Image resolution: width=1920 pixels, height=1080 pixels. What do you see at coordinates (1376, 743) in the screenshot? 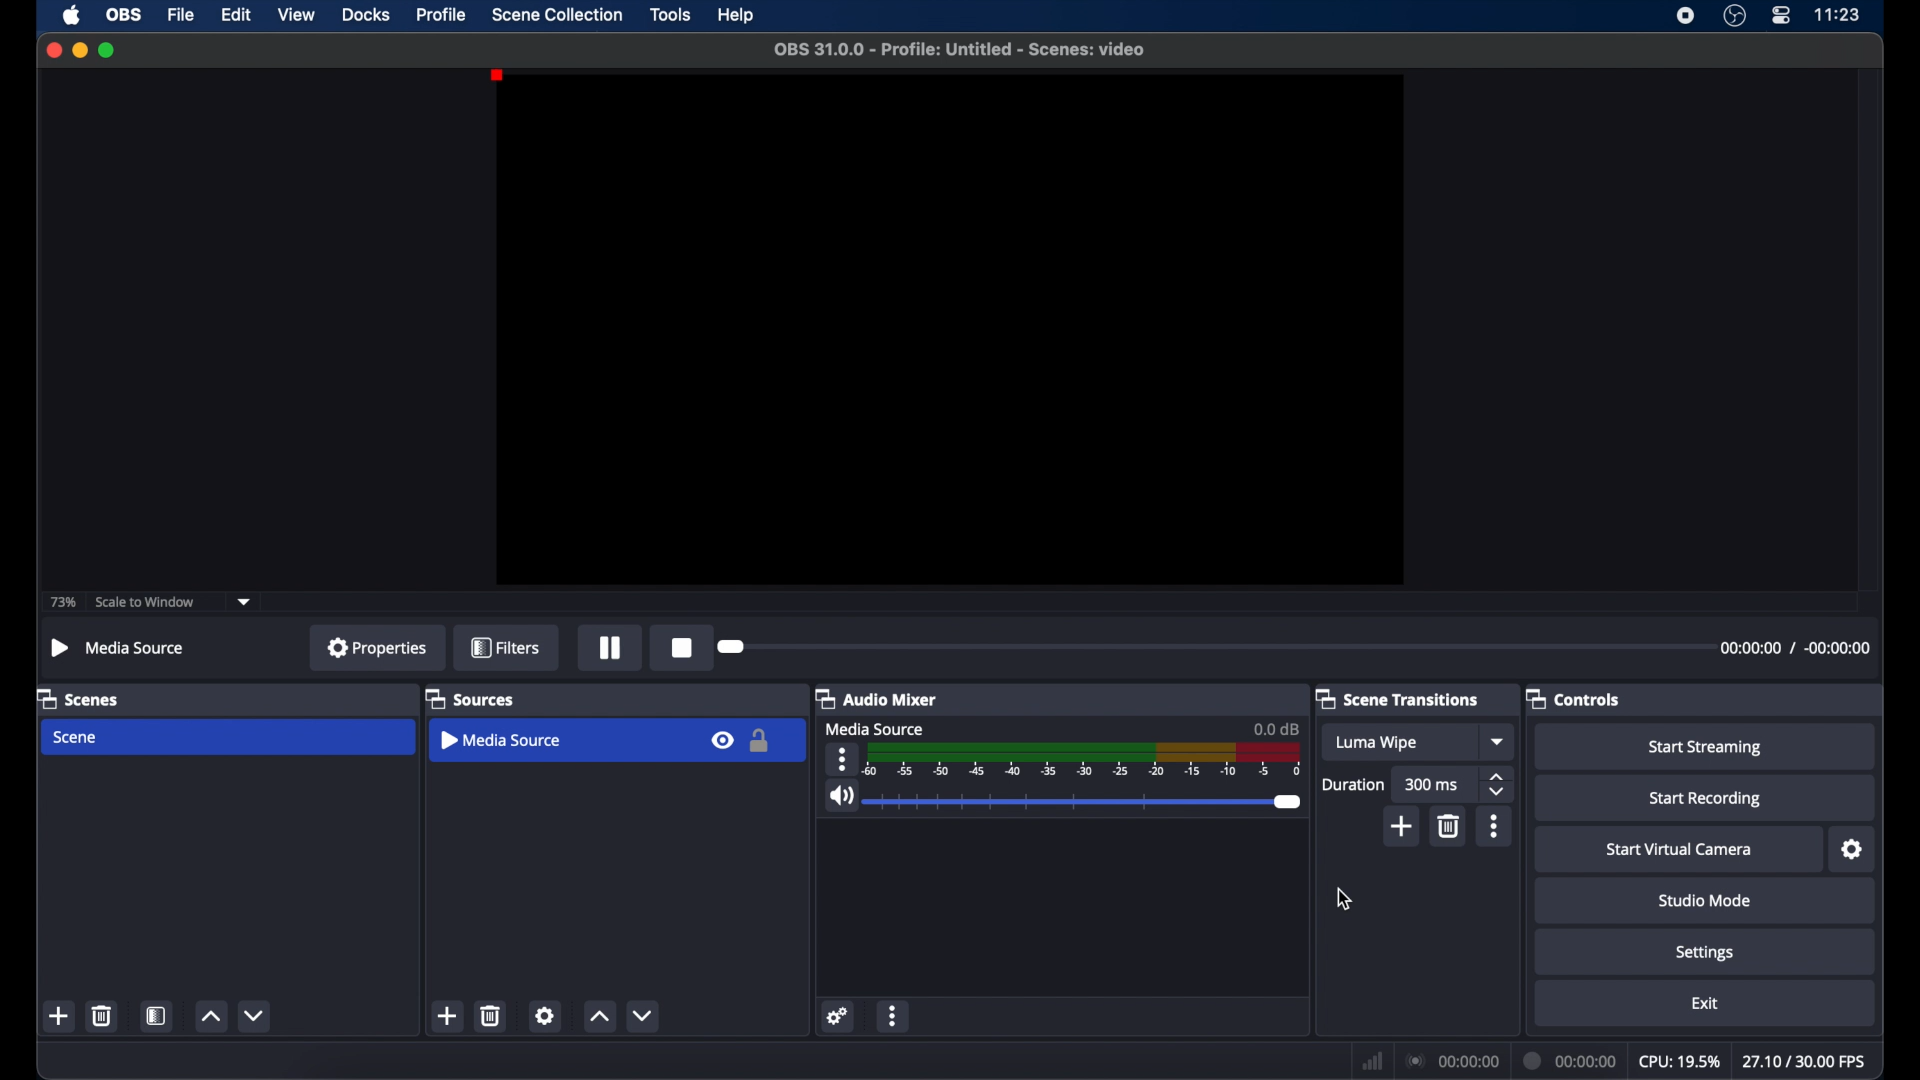
I see `luma wipe` at bounding box center [1376, 743].